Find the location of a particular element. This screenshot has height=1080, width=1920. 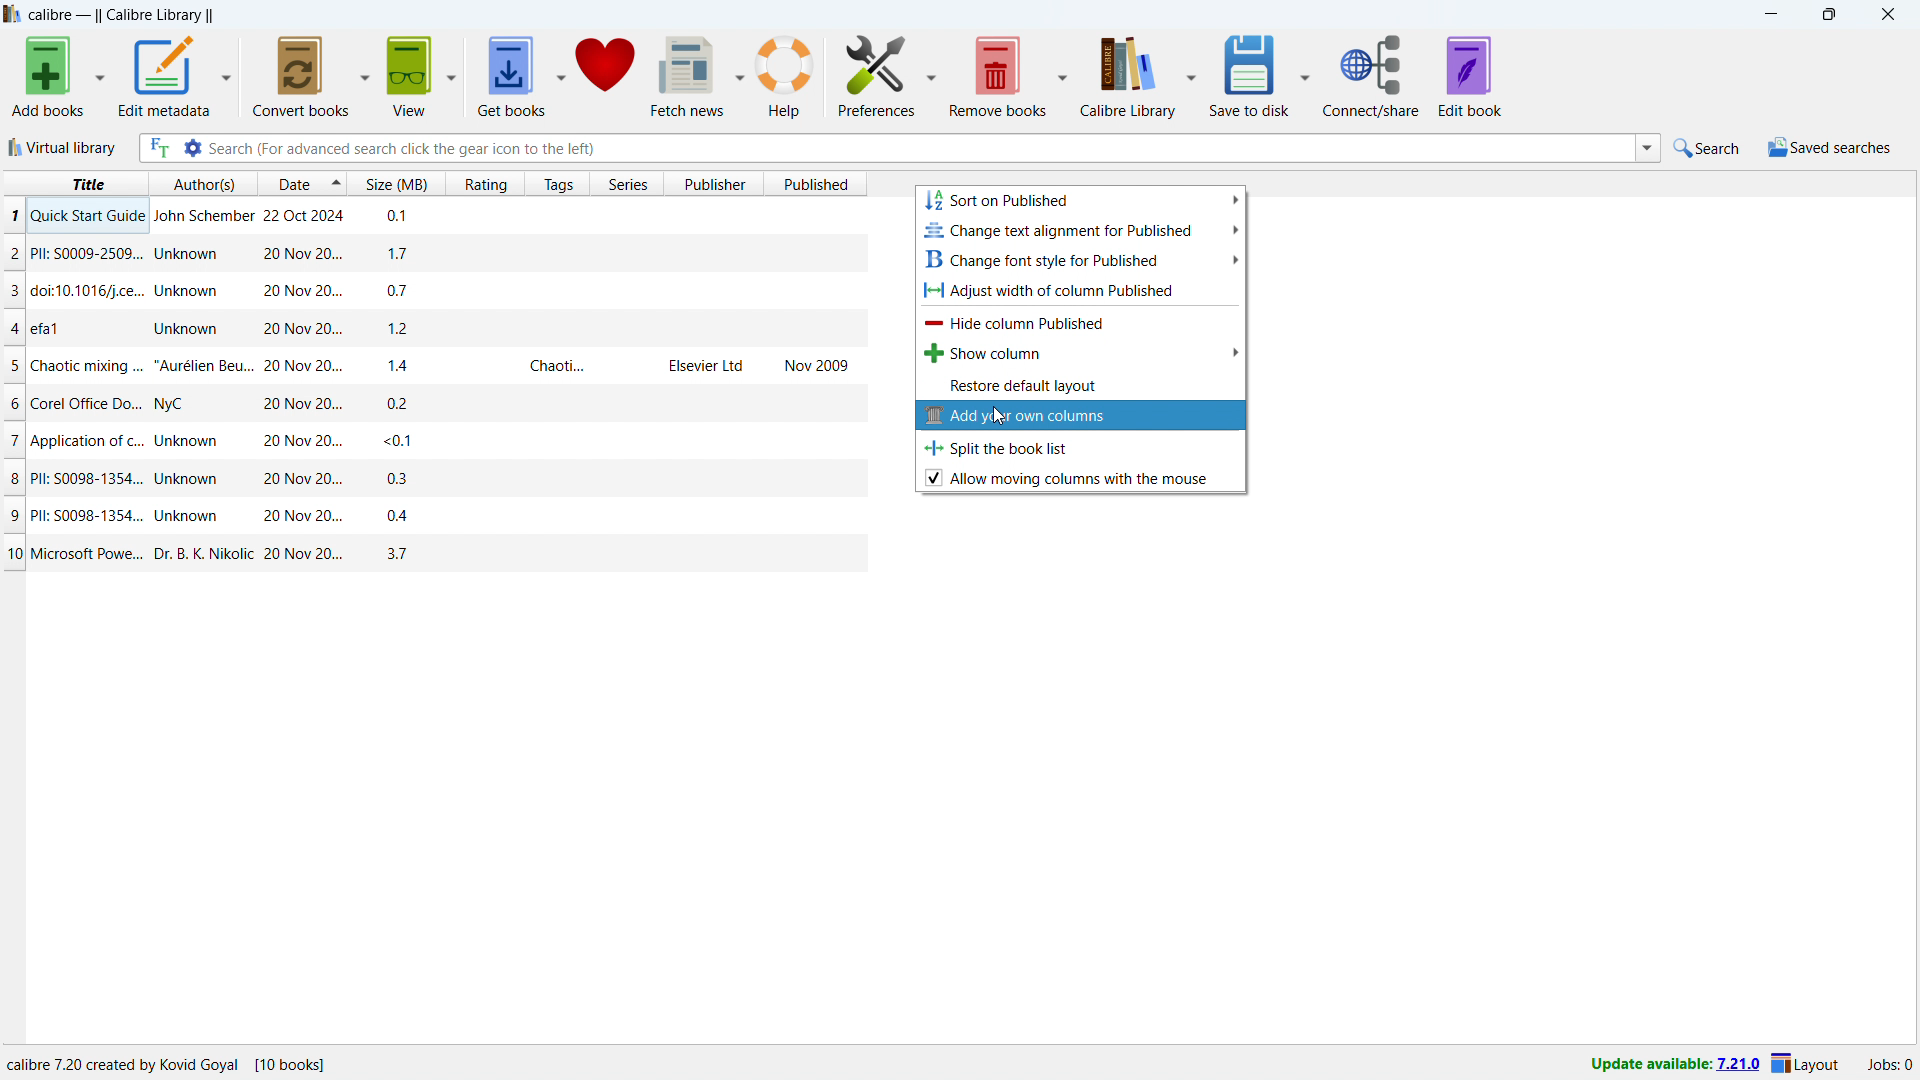

logo is located at coordinates (13, 14).